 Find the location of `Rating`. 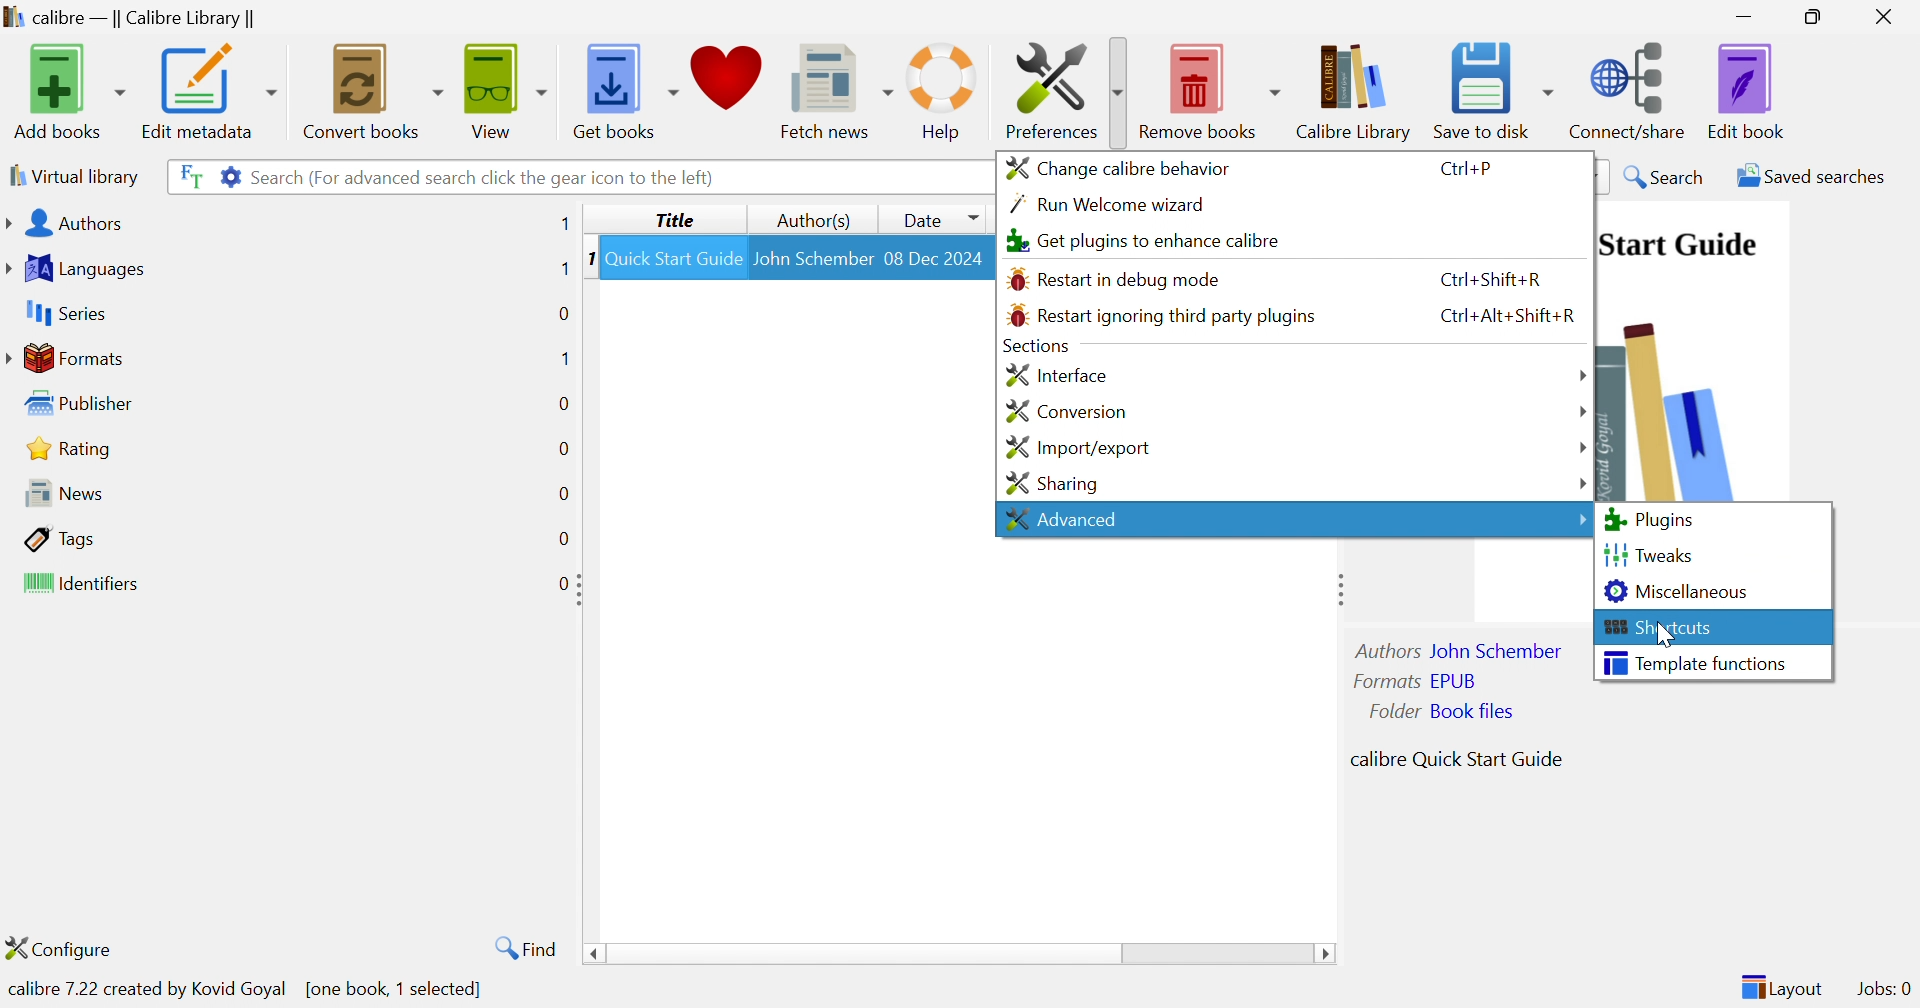

Rating is located at coordinates (72, 448).